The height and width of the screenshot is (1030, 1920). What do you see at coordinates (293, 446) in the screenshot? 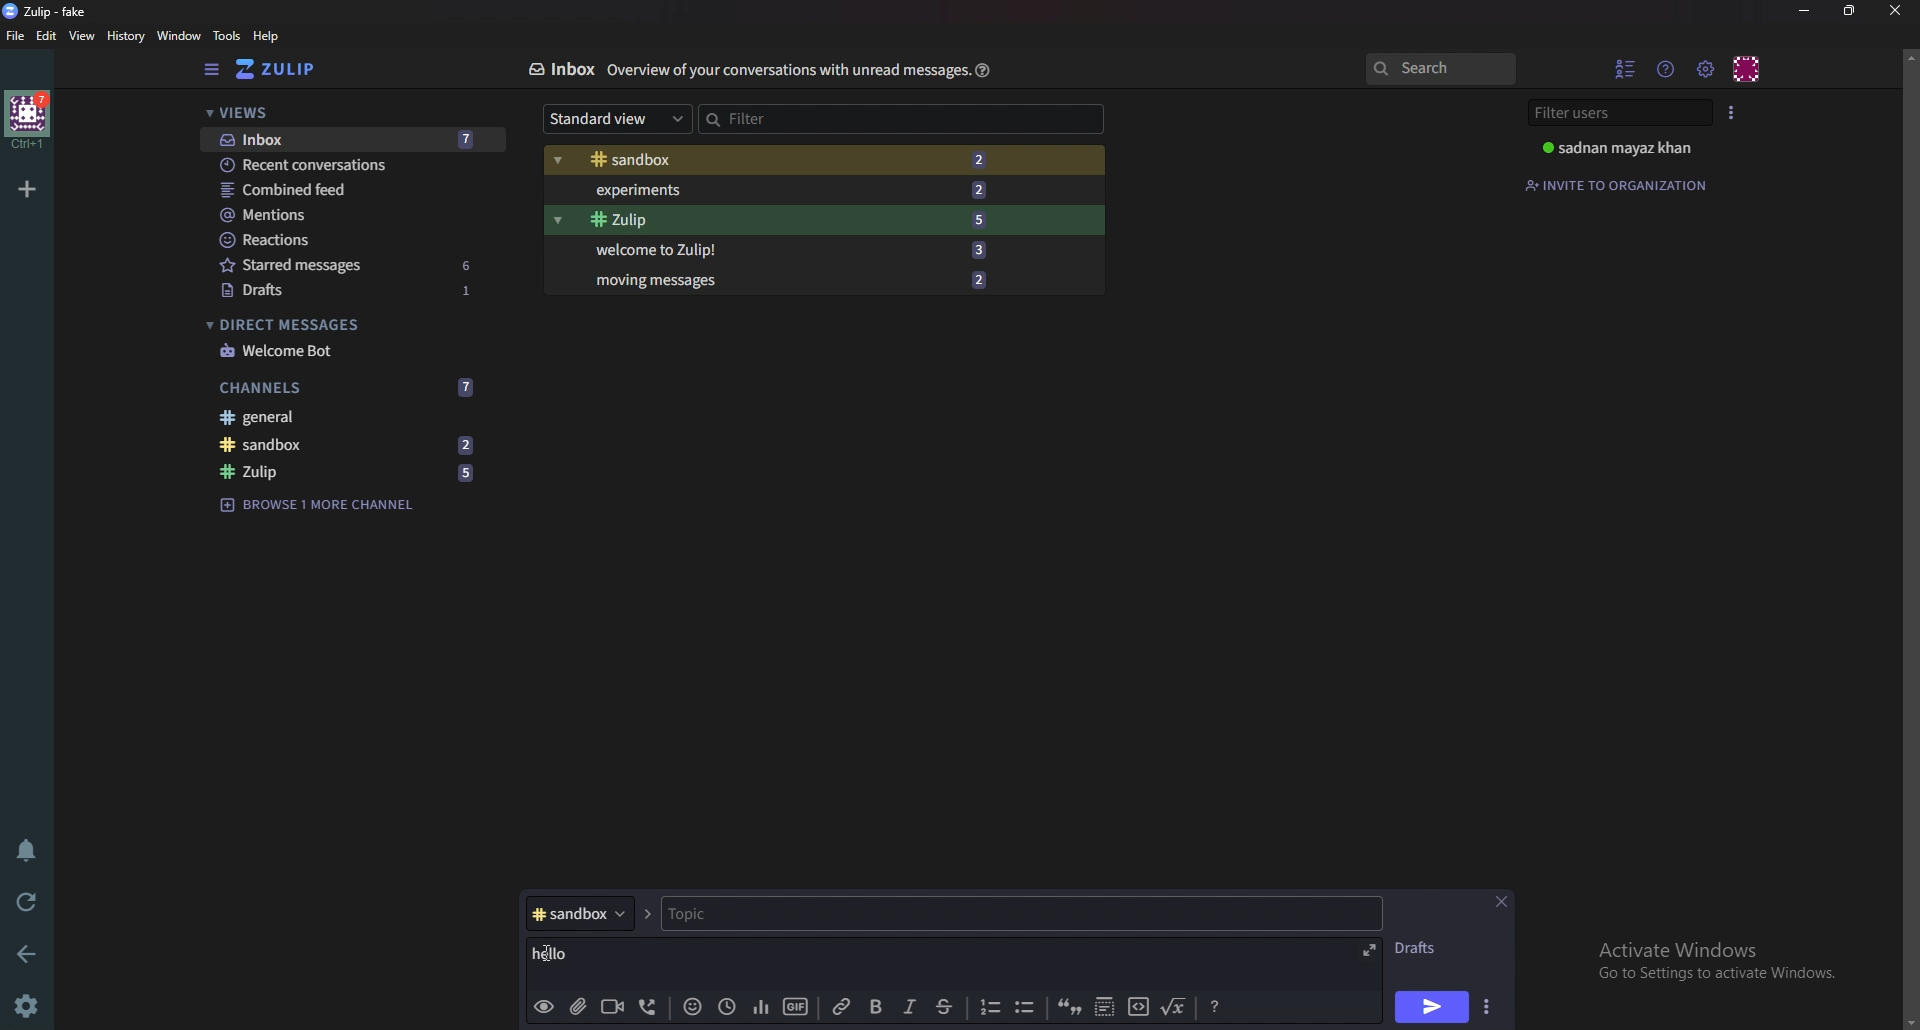
I see `# Sandbox` at bounding box center [293, 446].